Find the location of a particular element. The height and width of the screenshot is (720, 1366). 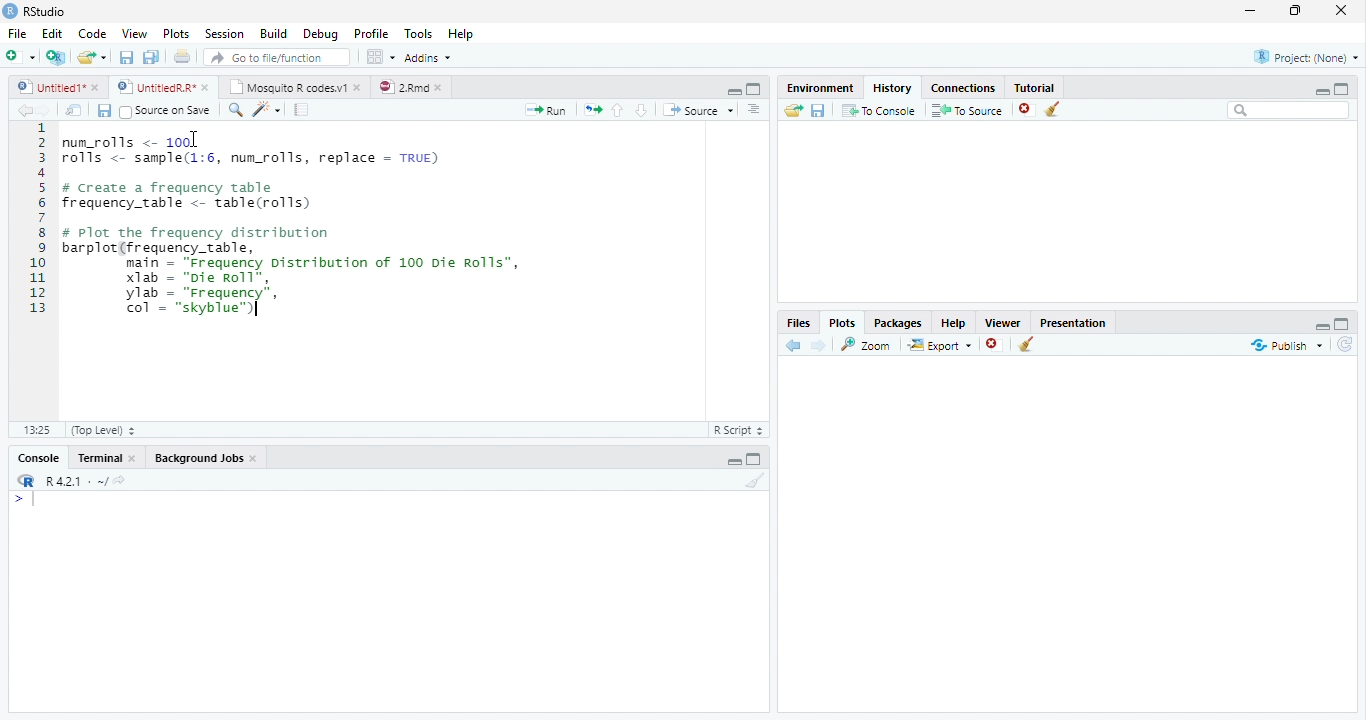

Save all open files is located at coordinates (151, 57).